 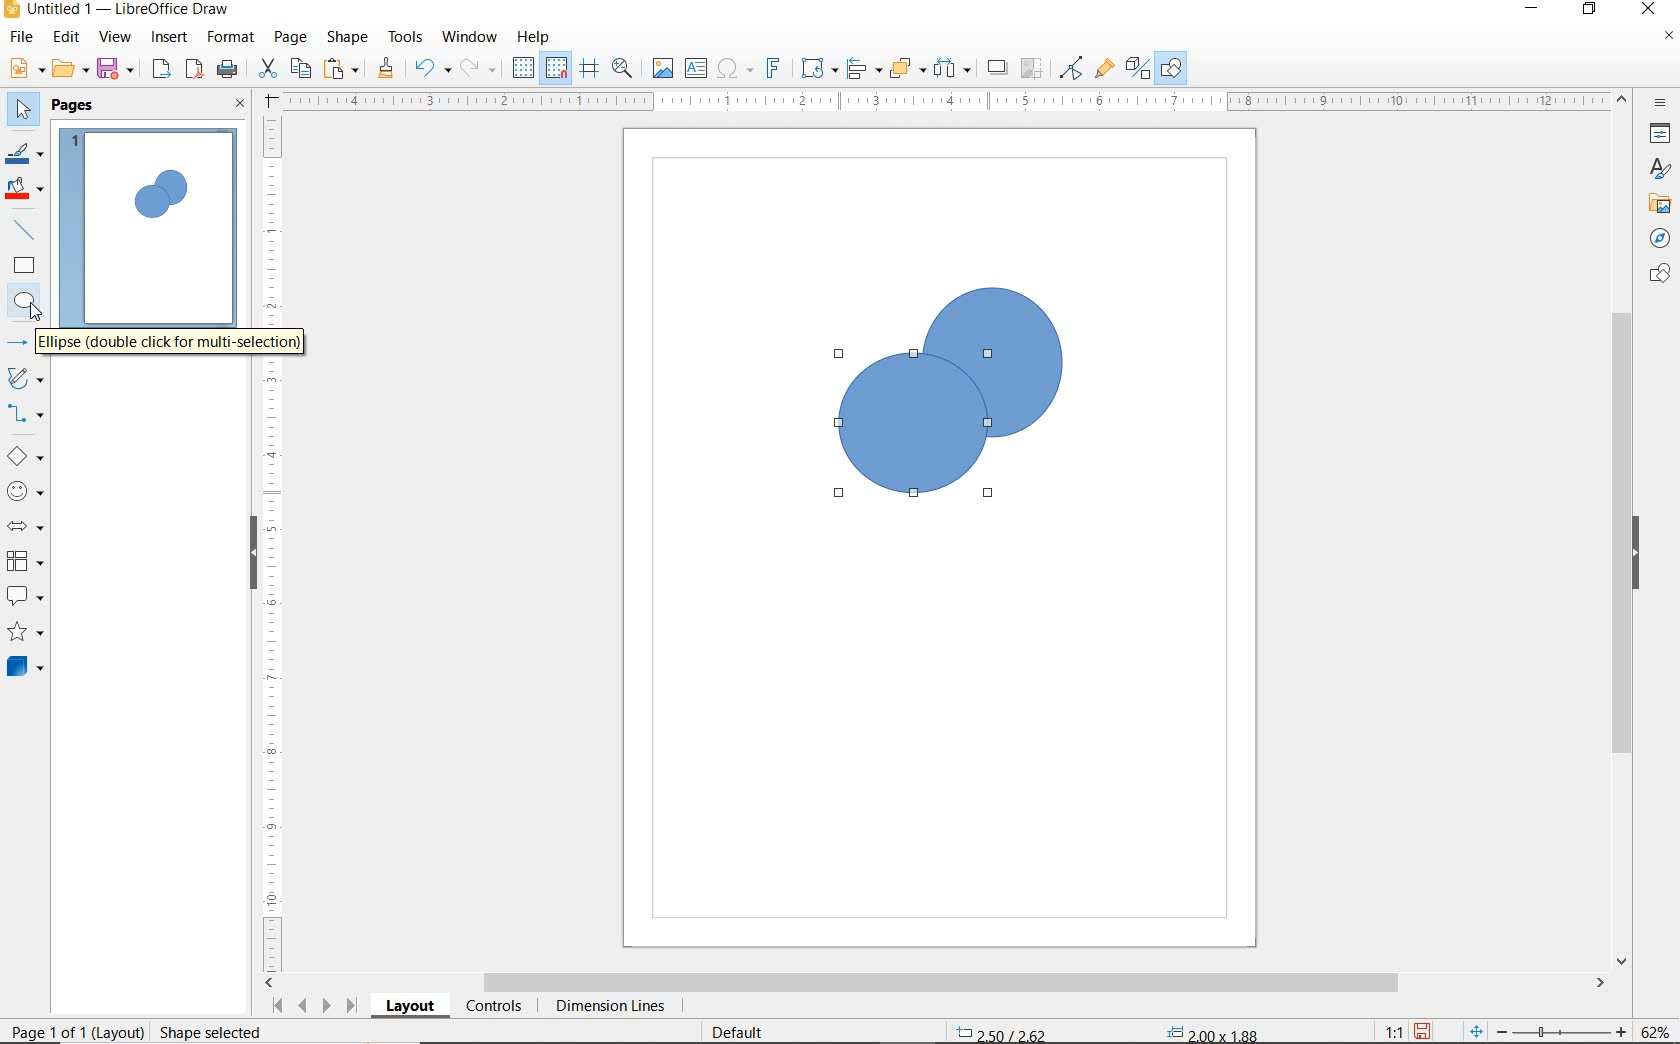 What do you see at coordinates (343, 69) in the screenshot?
I see `PASTE` at bounding box center [343, 69].